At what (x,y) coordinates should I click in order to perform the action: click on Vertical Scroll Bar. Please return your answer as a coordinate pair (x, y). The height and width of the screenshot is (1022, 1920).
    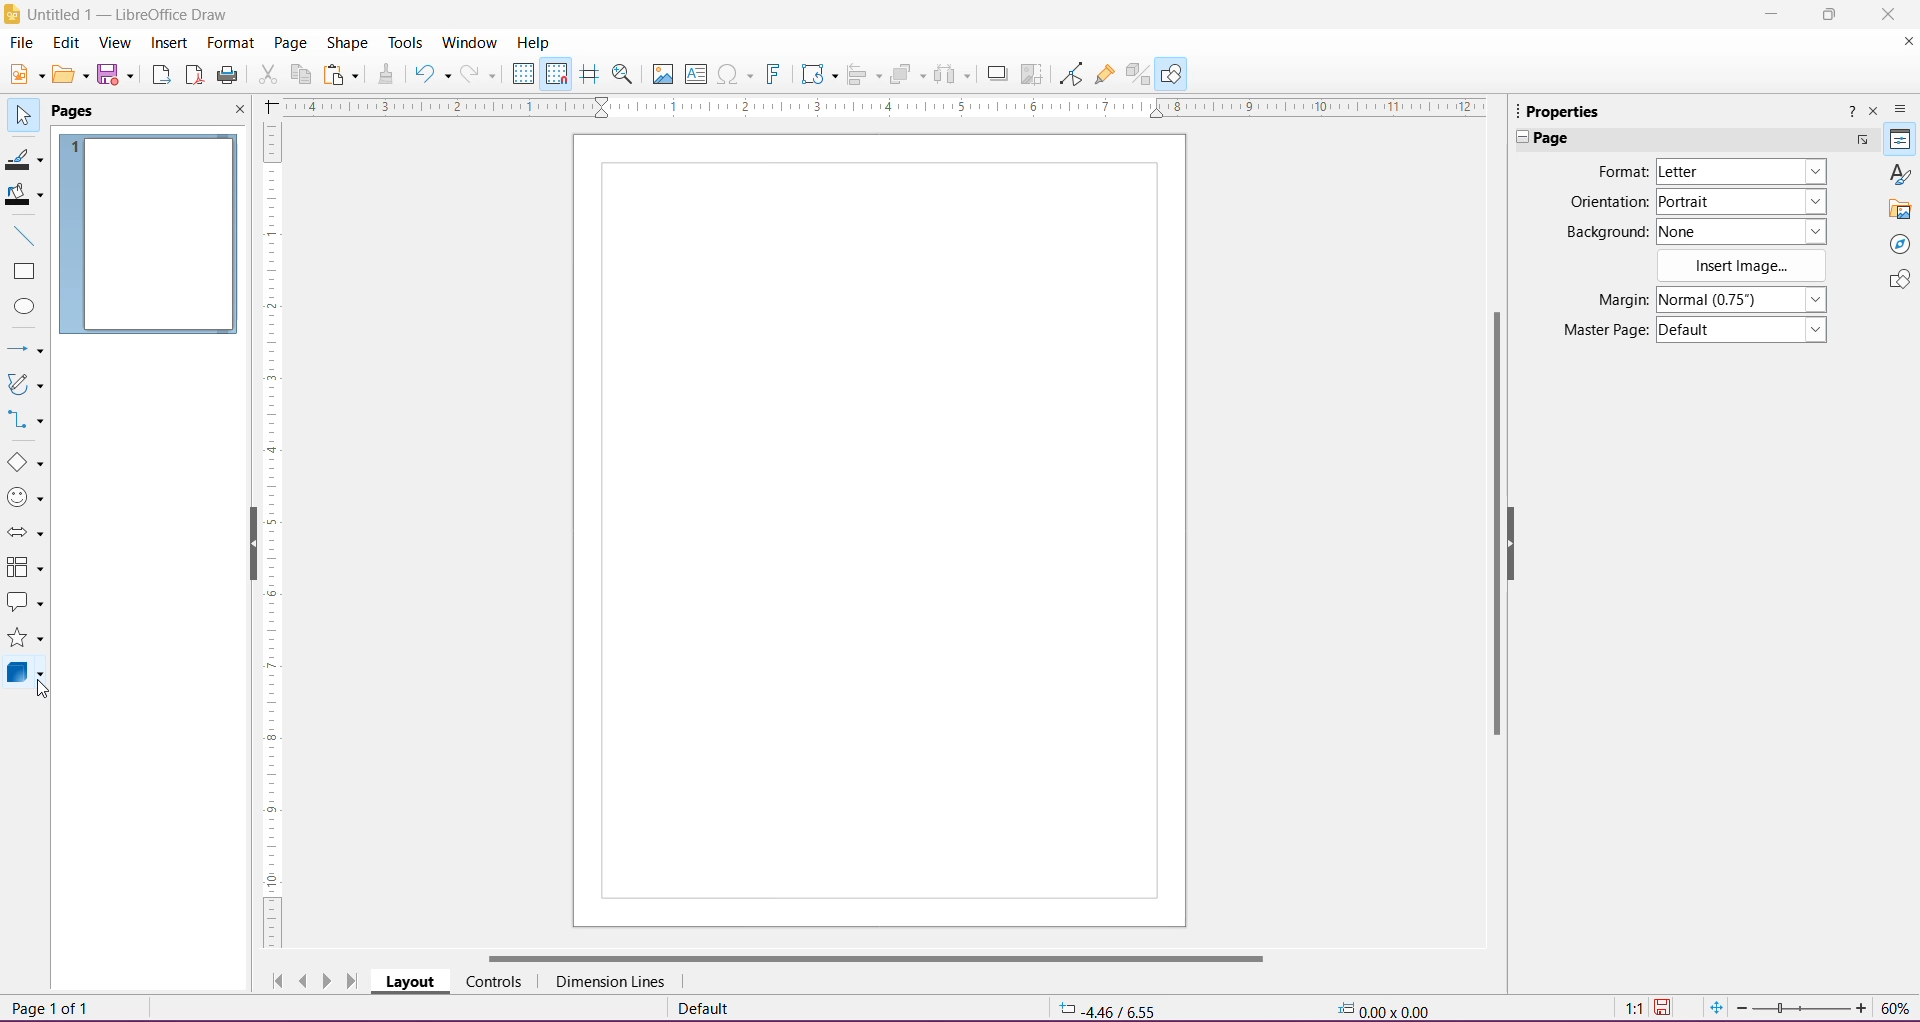
    Looking at the image, I should click on (1491, 519).